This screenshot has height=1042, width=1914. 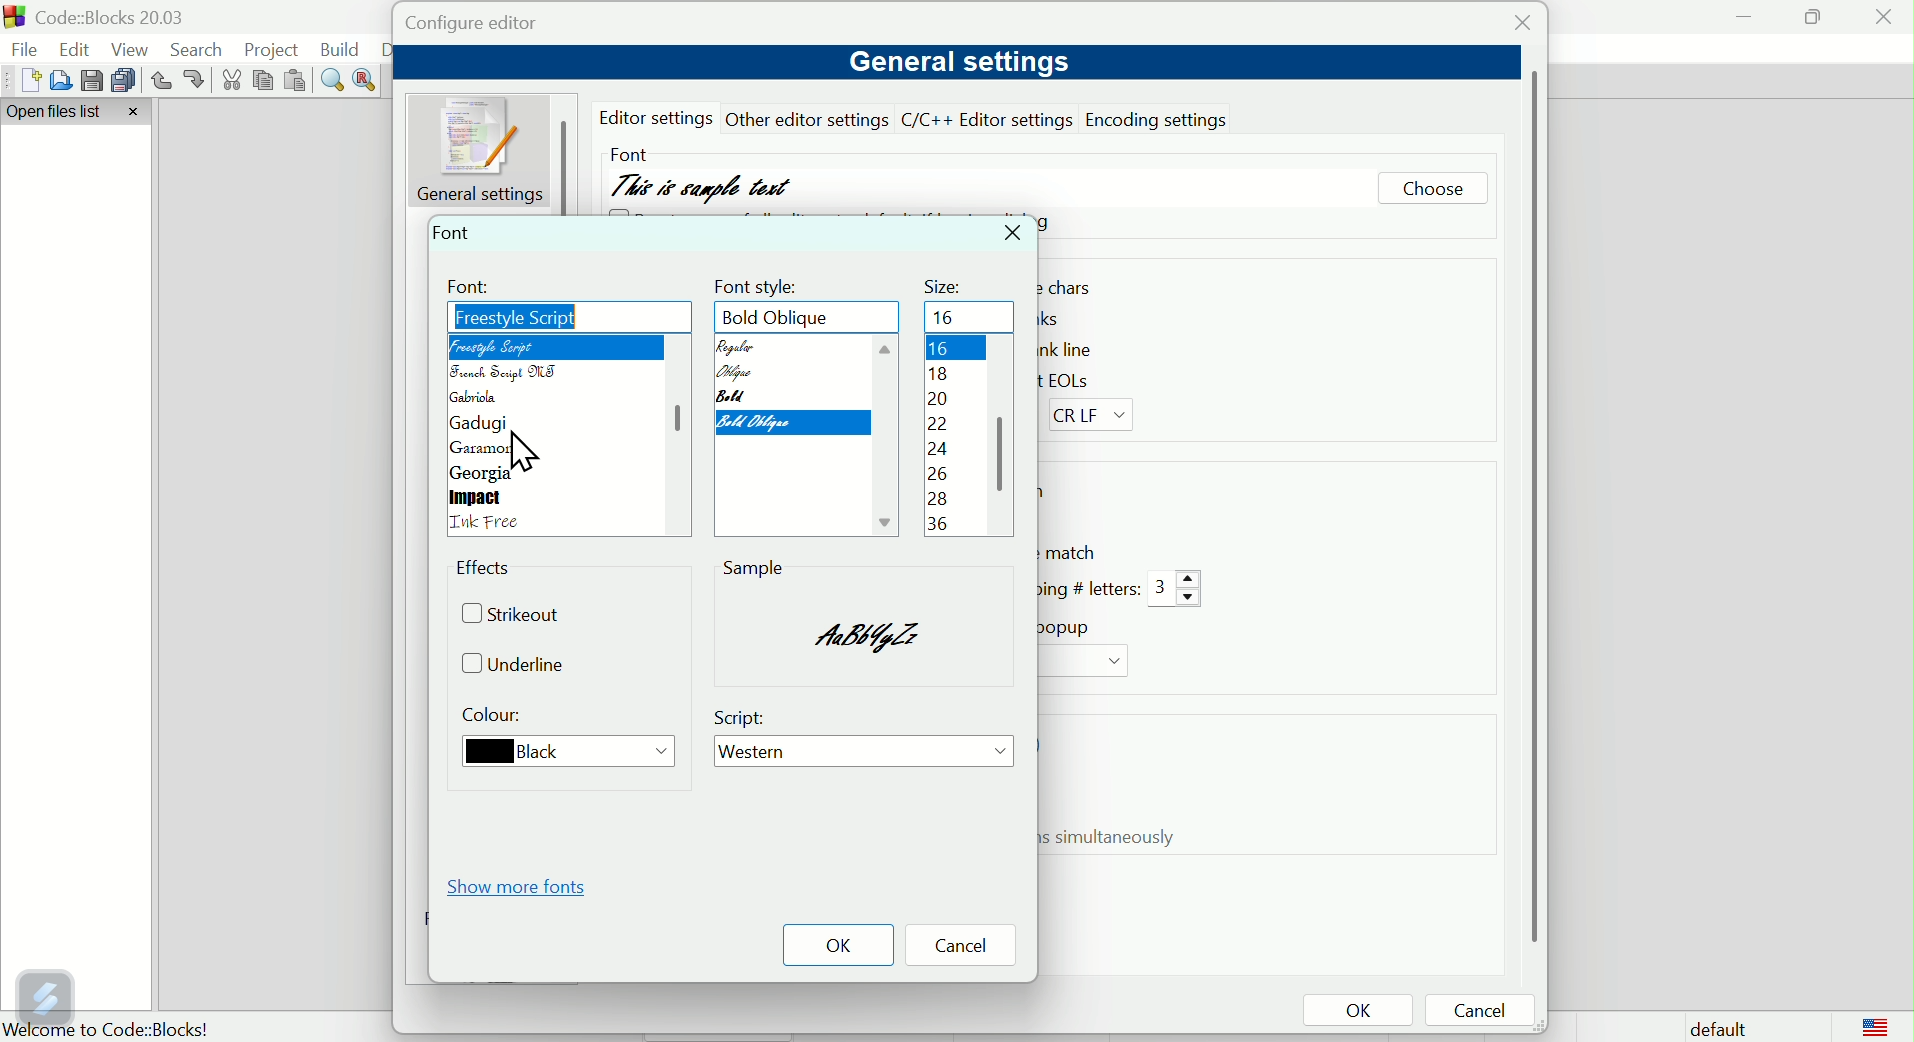 I want to click on Encoding settings, so click(x=1161, y=118).